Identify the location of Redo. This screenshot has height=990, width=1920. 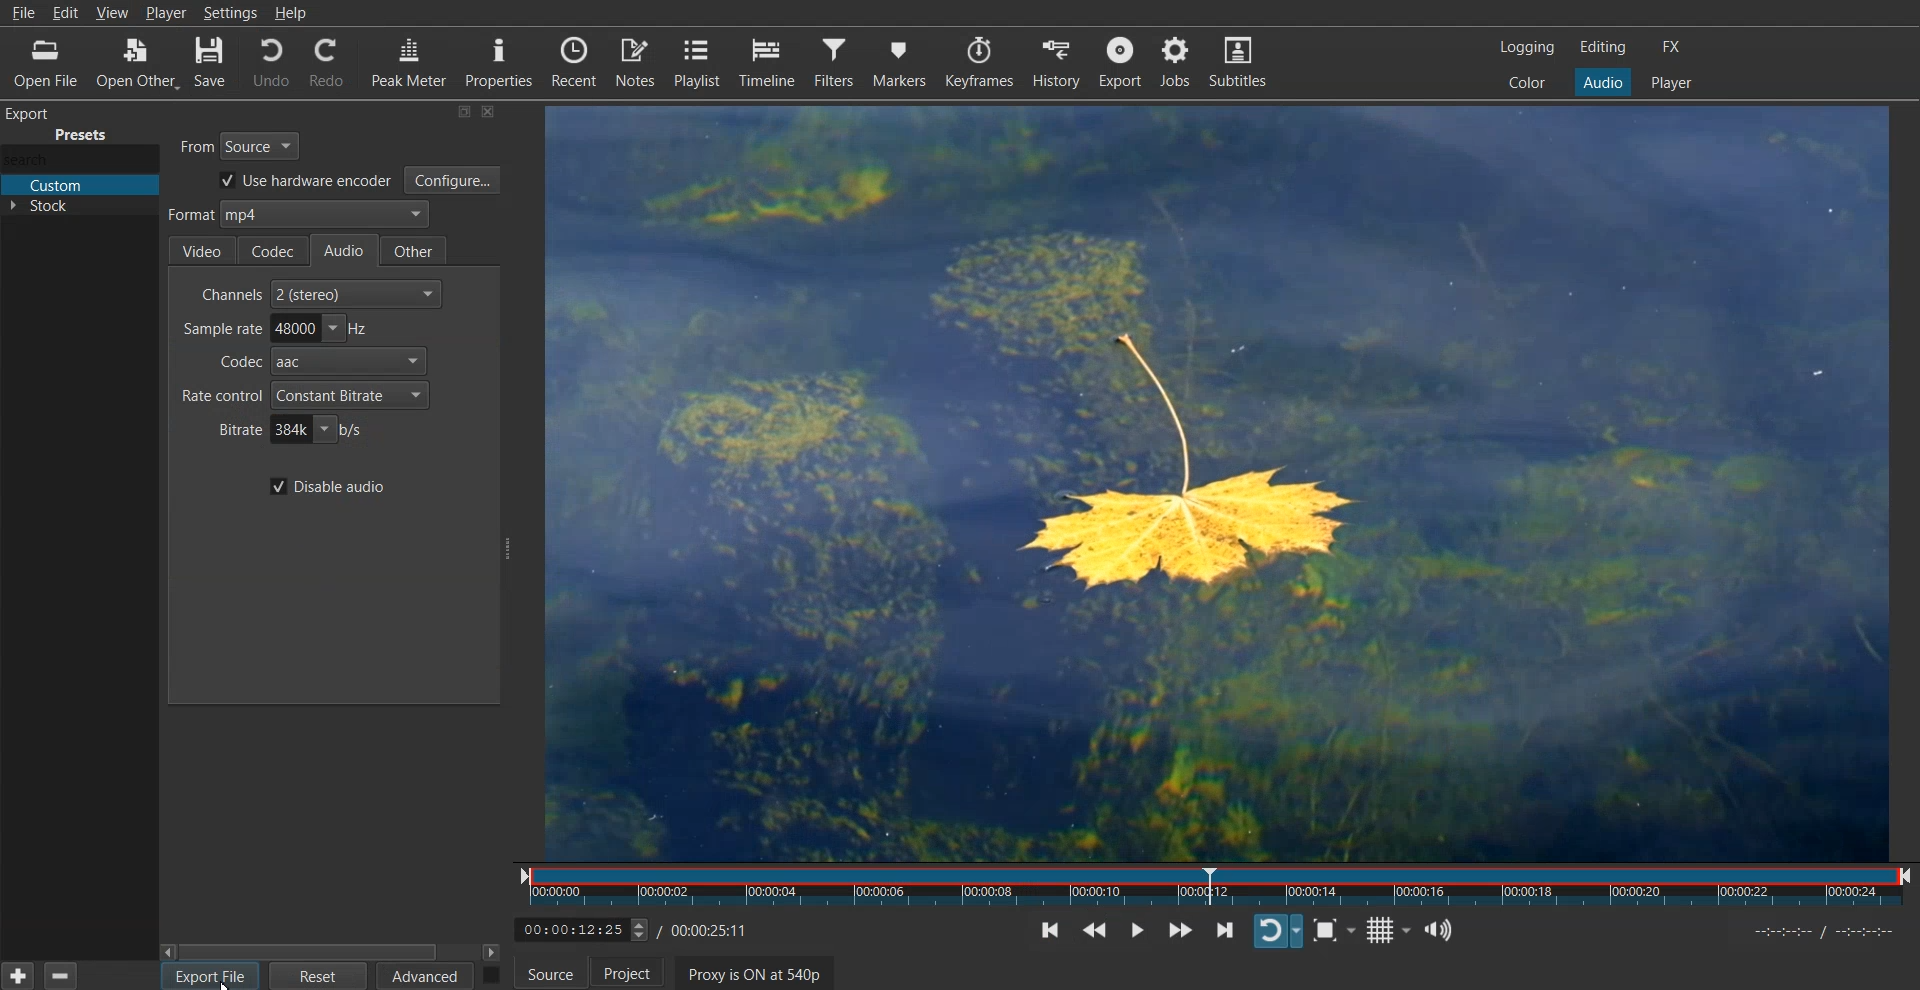
(325, 62).